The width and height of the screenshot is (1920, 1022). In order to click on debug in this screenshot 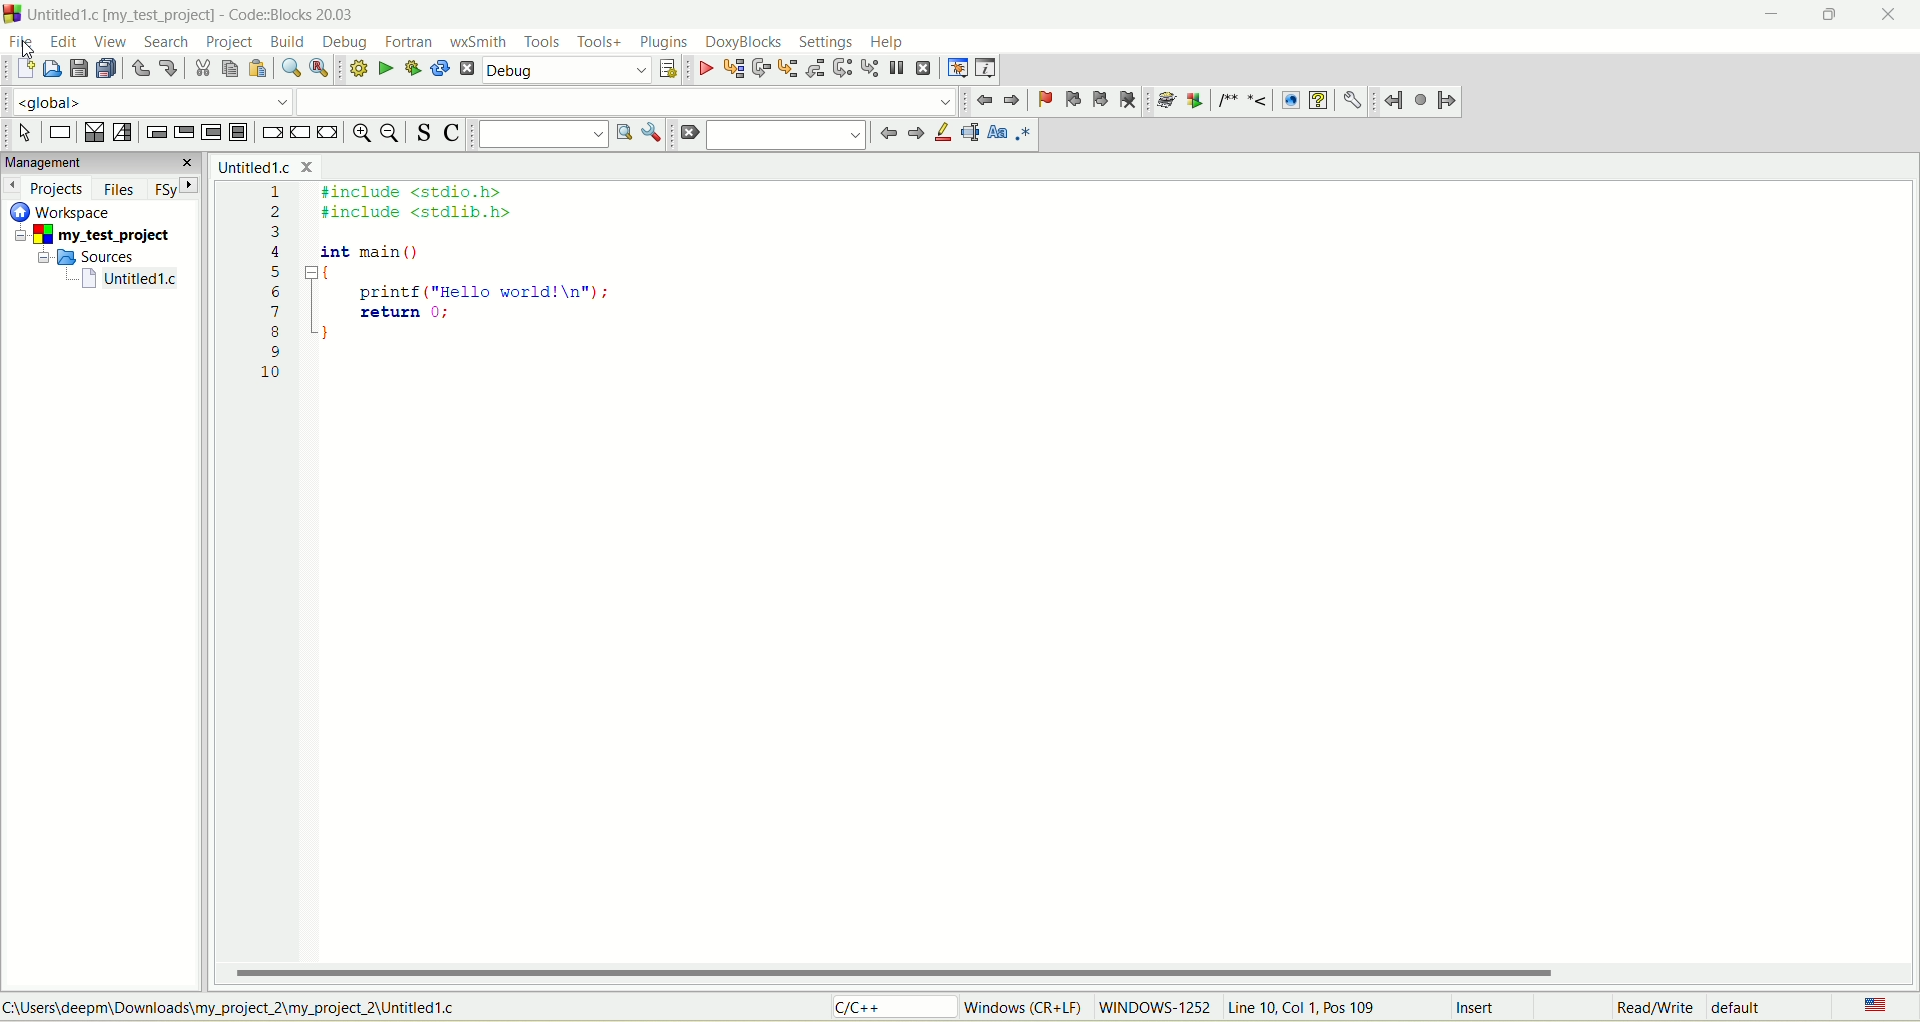, I will do `click(347, 42)`.